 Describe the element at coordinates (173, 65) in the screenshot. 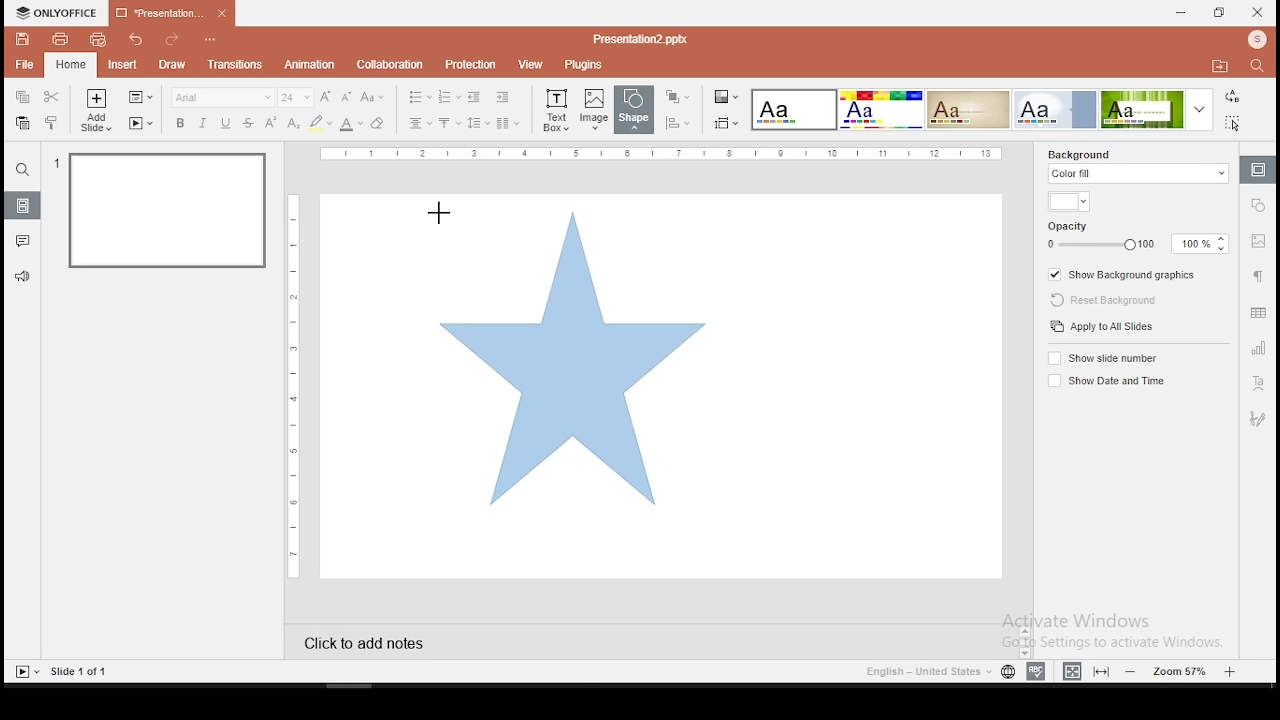

I see `draw` at that location.